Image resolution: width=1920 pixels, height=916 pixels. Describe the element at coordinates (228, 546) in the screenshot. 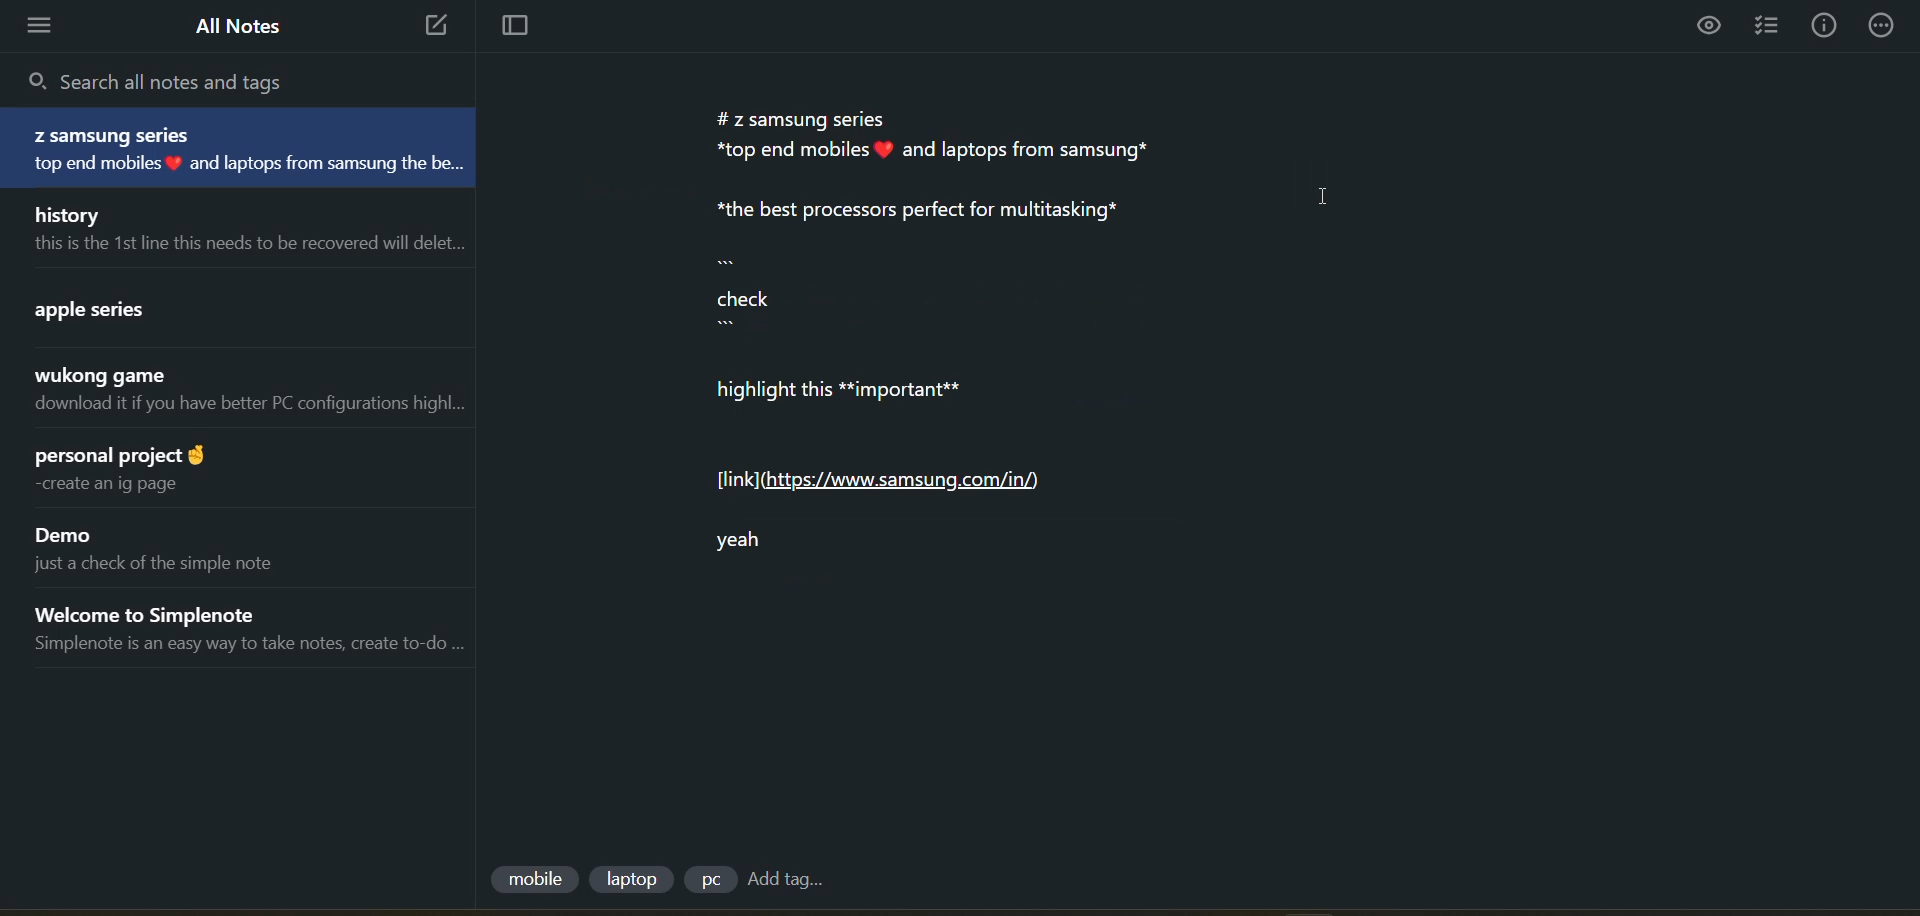

I see `note title and preview` at that location.